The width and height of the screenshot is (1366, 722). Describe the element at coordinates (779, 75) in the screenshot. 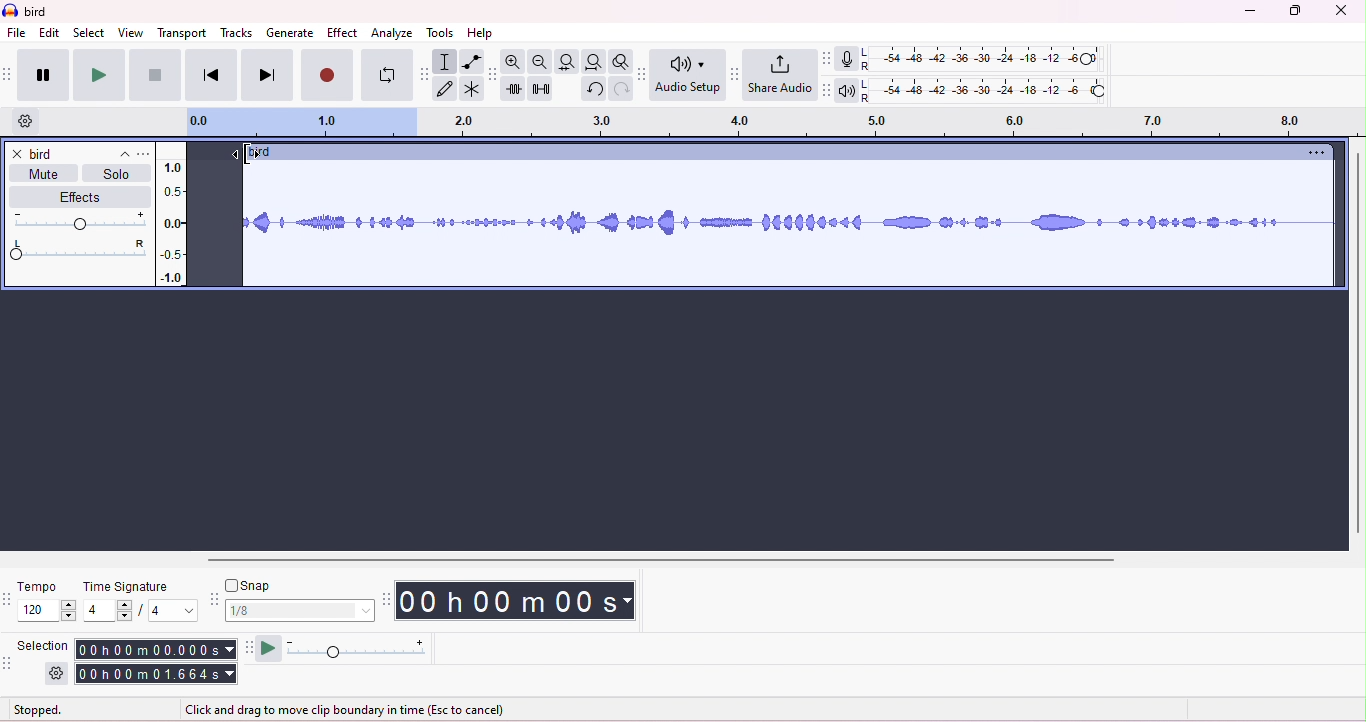

I see `share audio ` at that location.